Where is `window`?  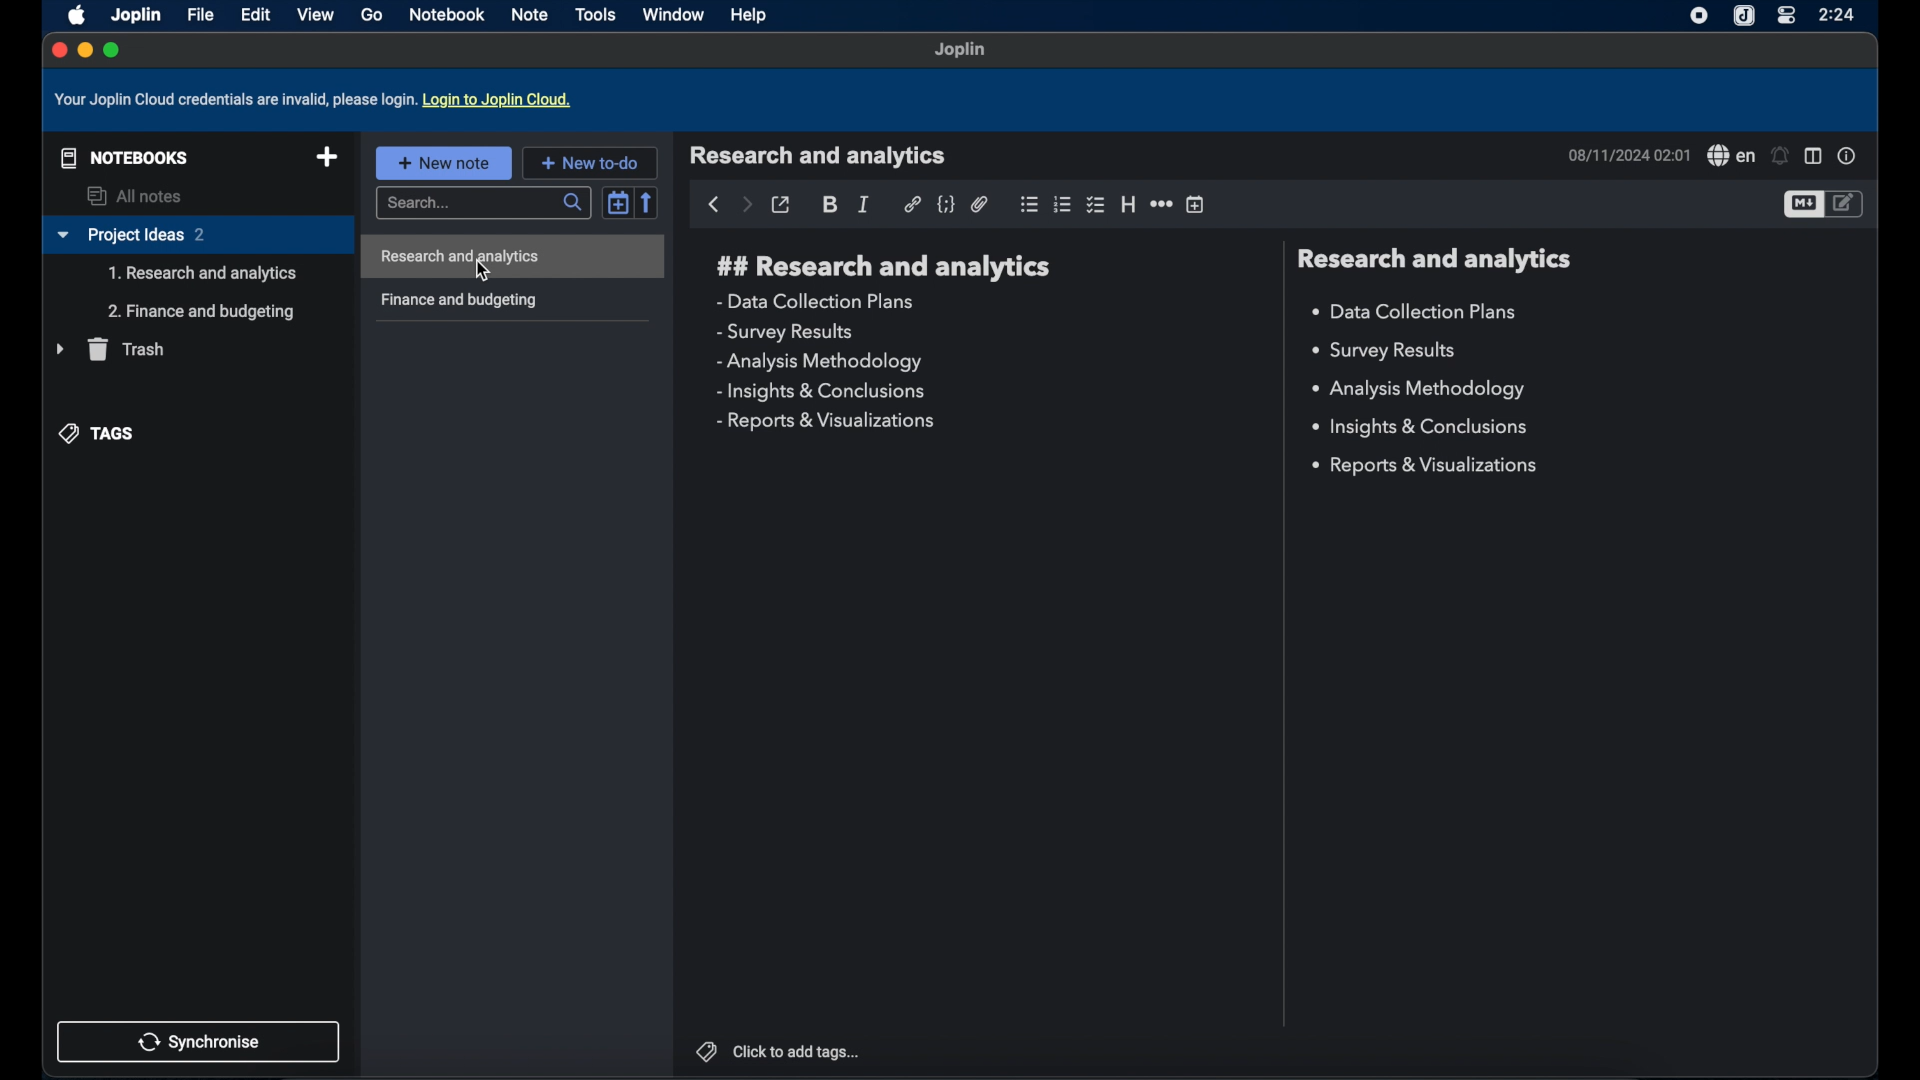
window is located at coordinates (673, 14).